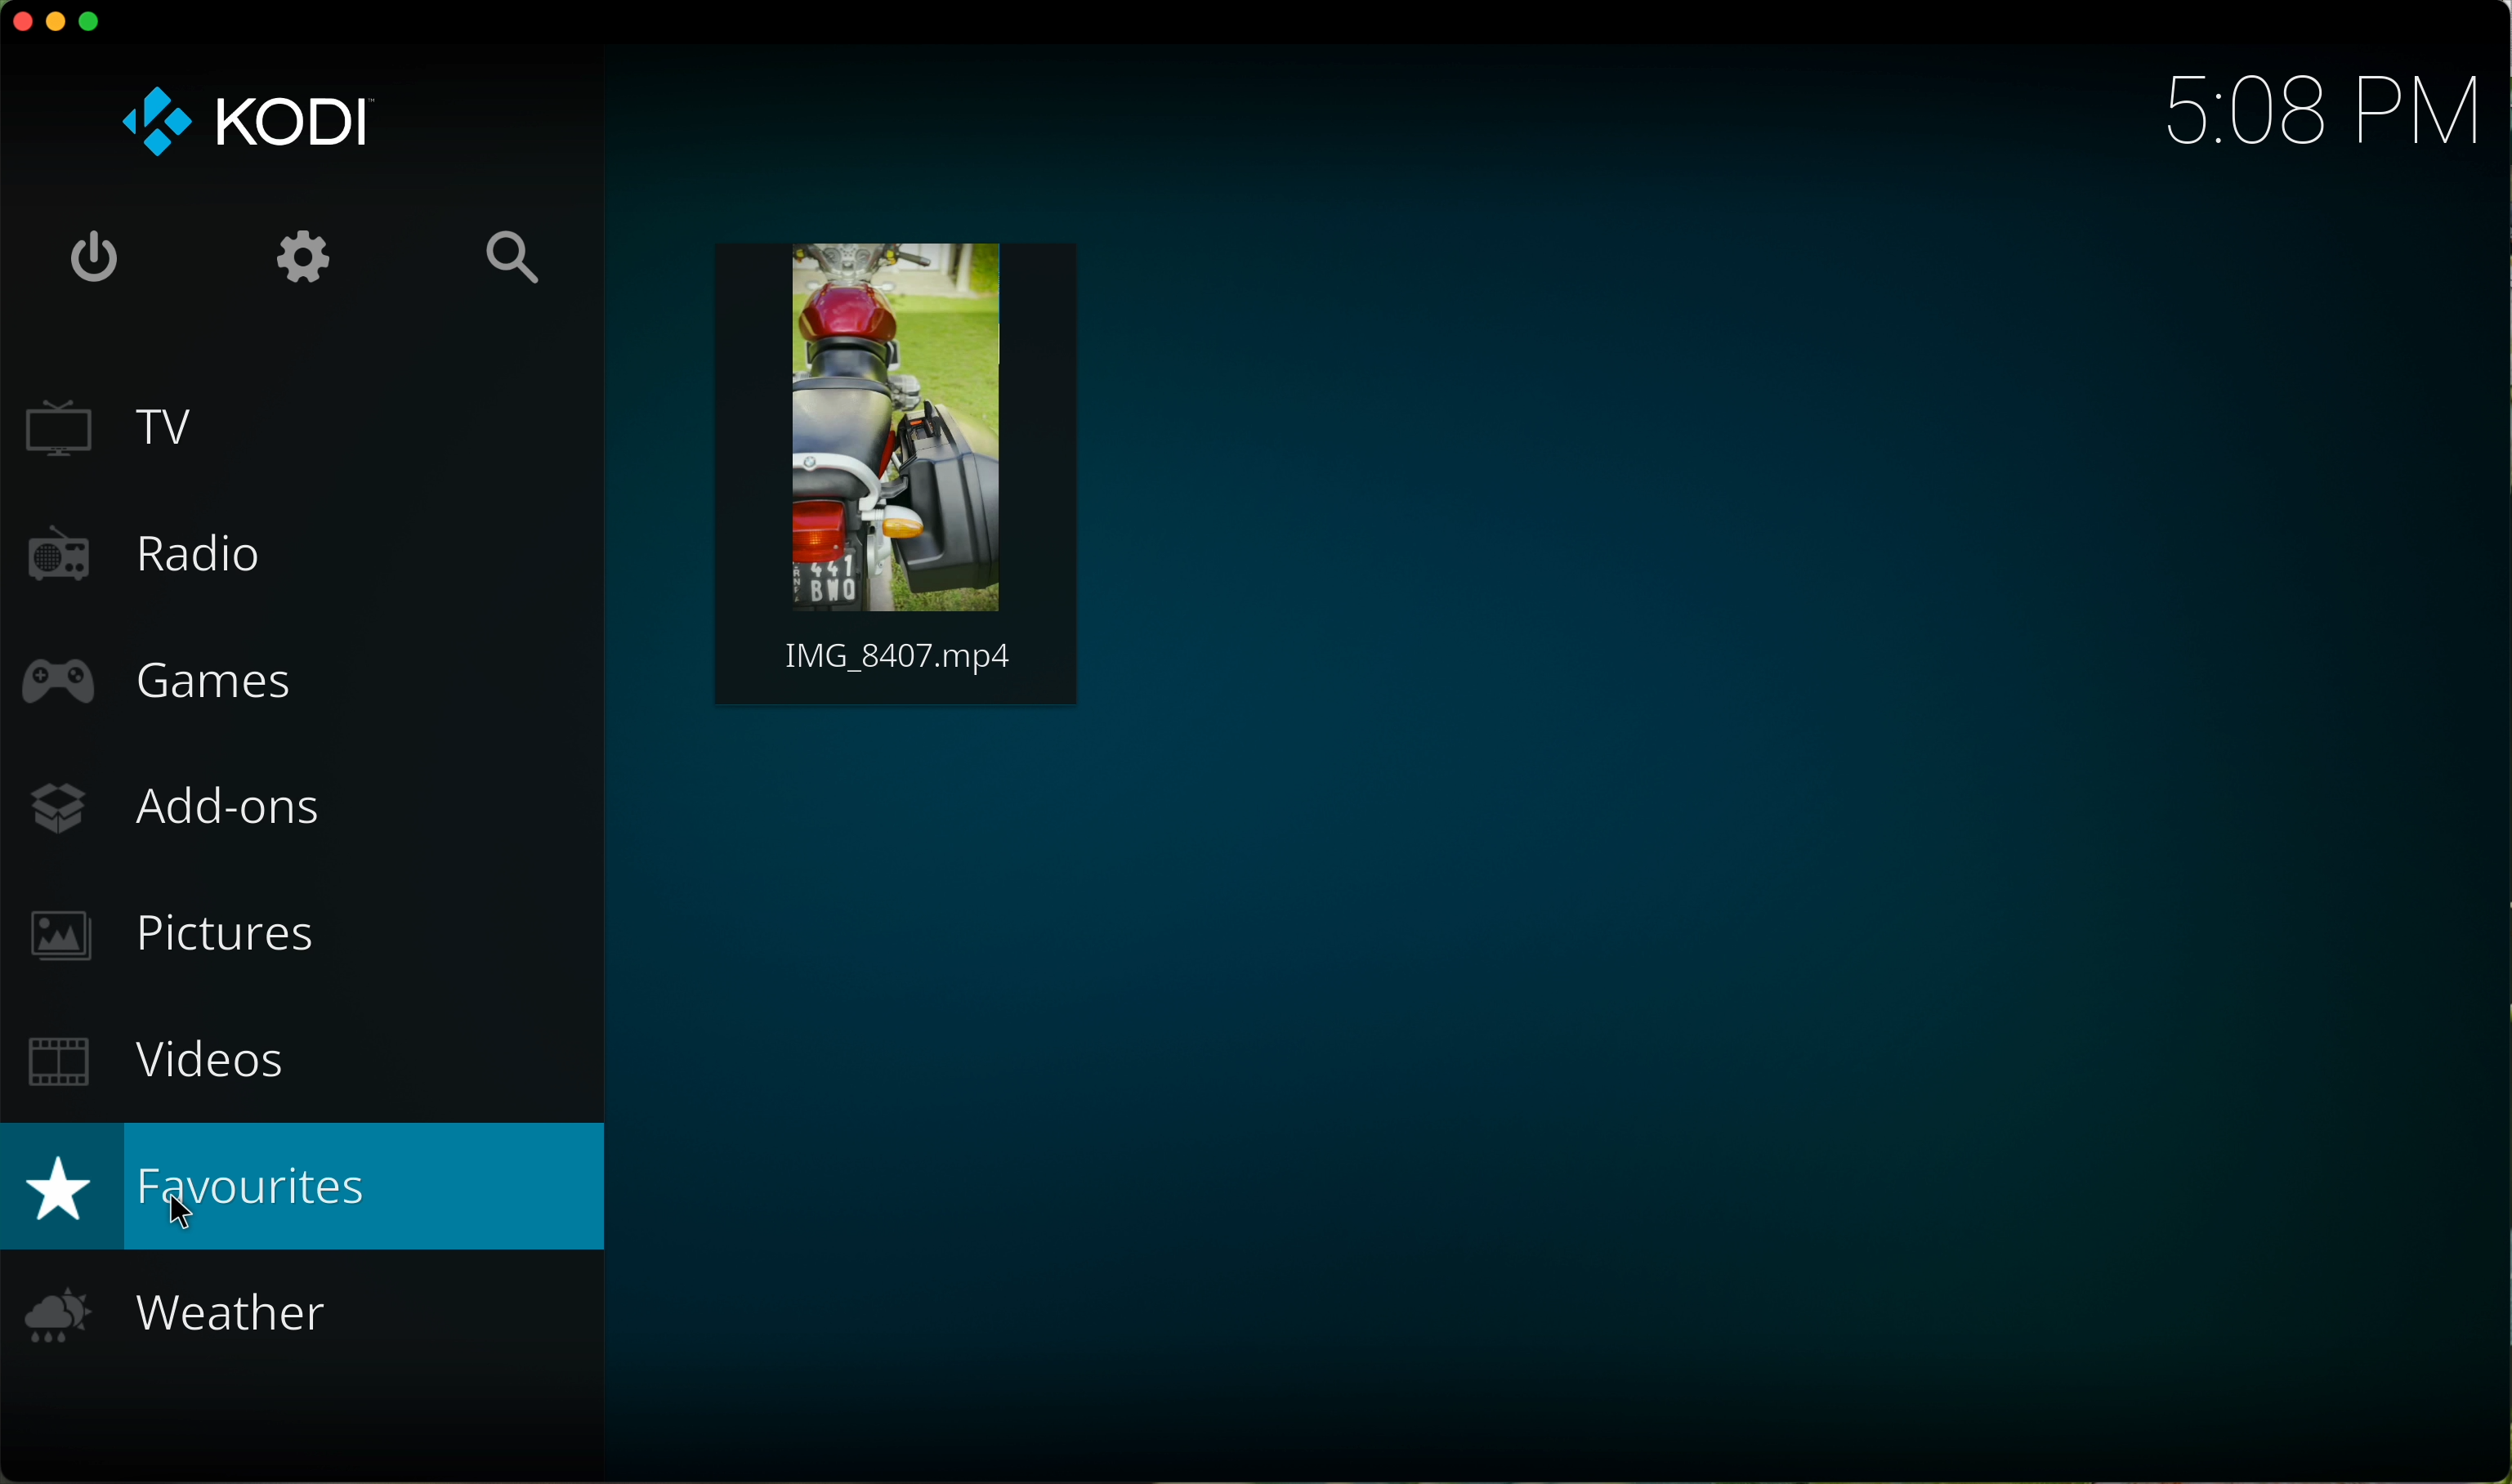  What do you see at coordinates (515, 255) in the screenshot?
I see `search` at bounding box center [515, 255].